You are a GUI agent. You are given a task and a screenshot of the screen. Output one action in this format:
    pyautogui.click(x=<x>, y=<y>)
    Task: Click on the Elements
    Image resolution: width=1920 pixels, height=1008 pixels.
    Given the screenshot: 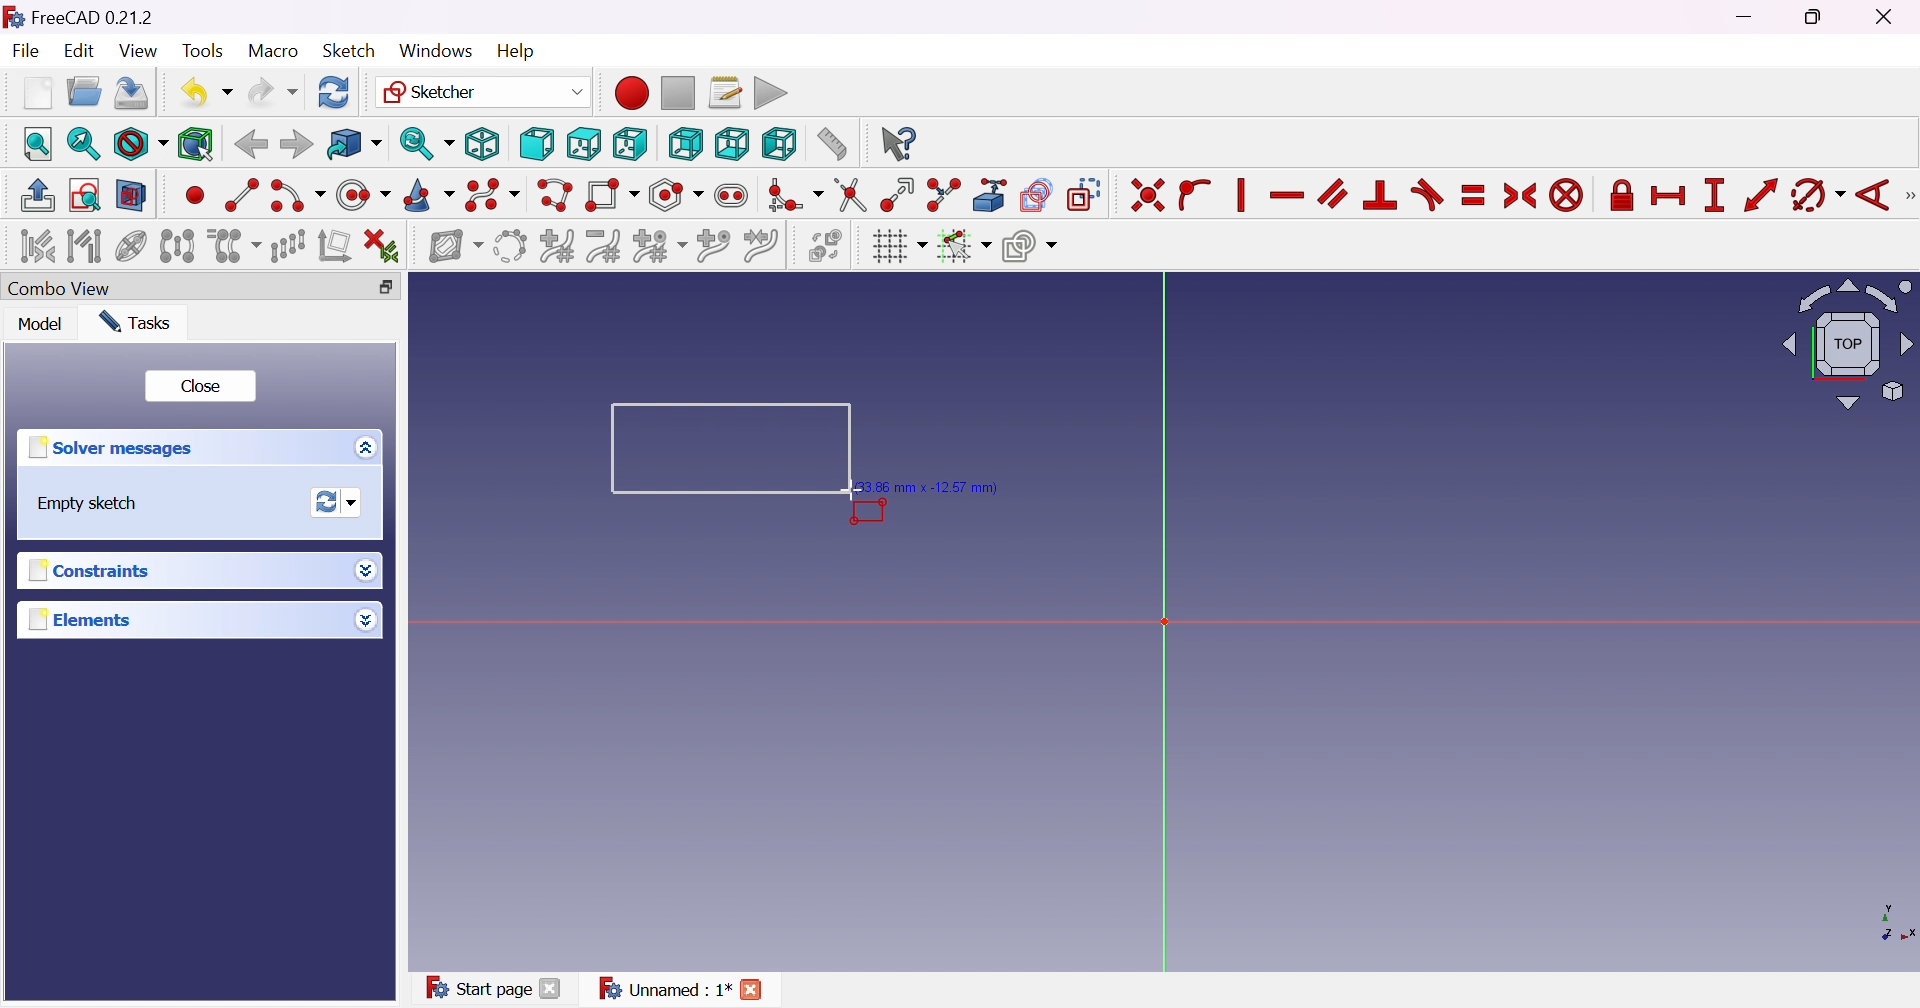 What is the action you would take?
    pyautogui.click(x=81, y=619)
    